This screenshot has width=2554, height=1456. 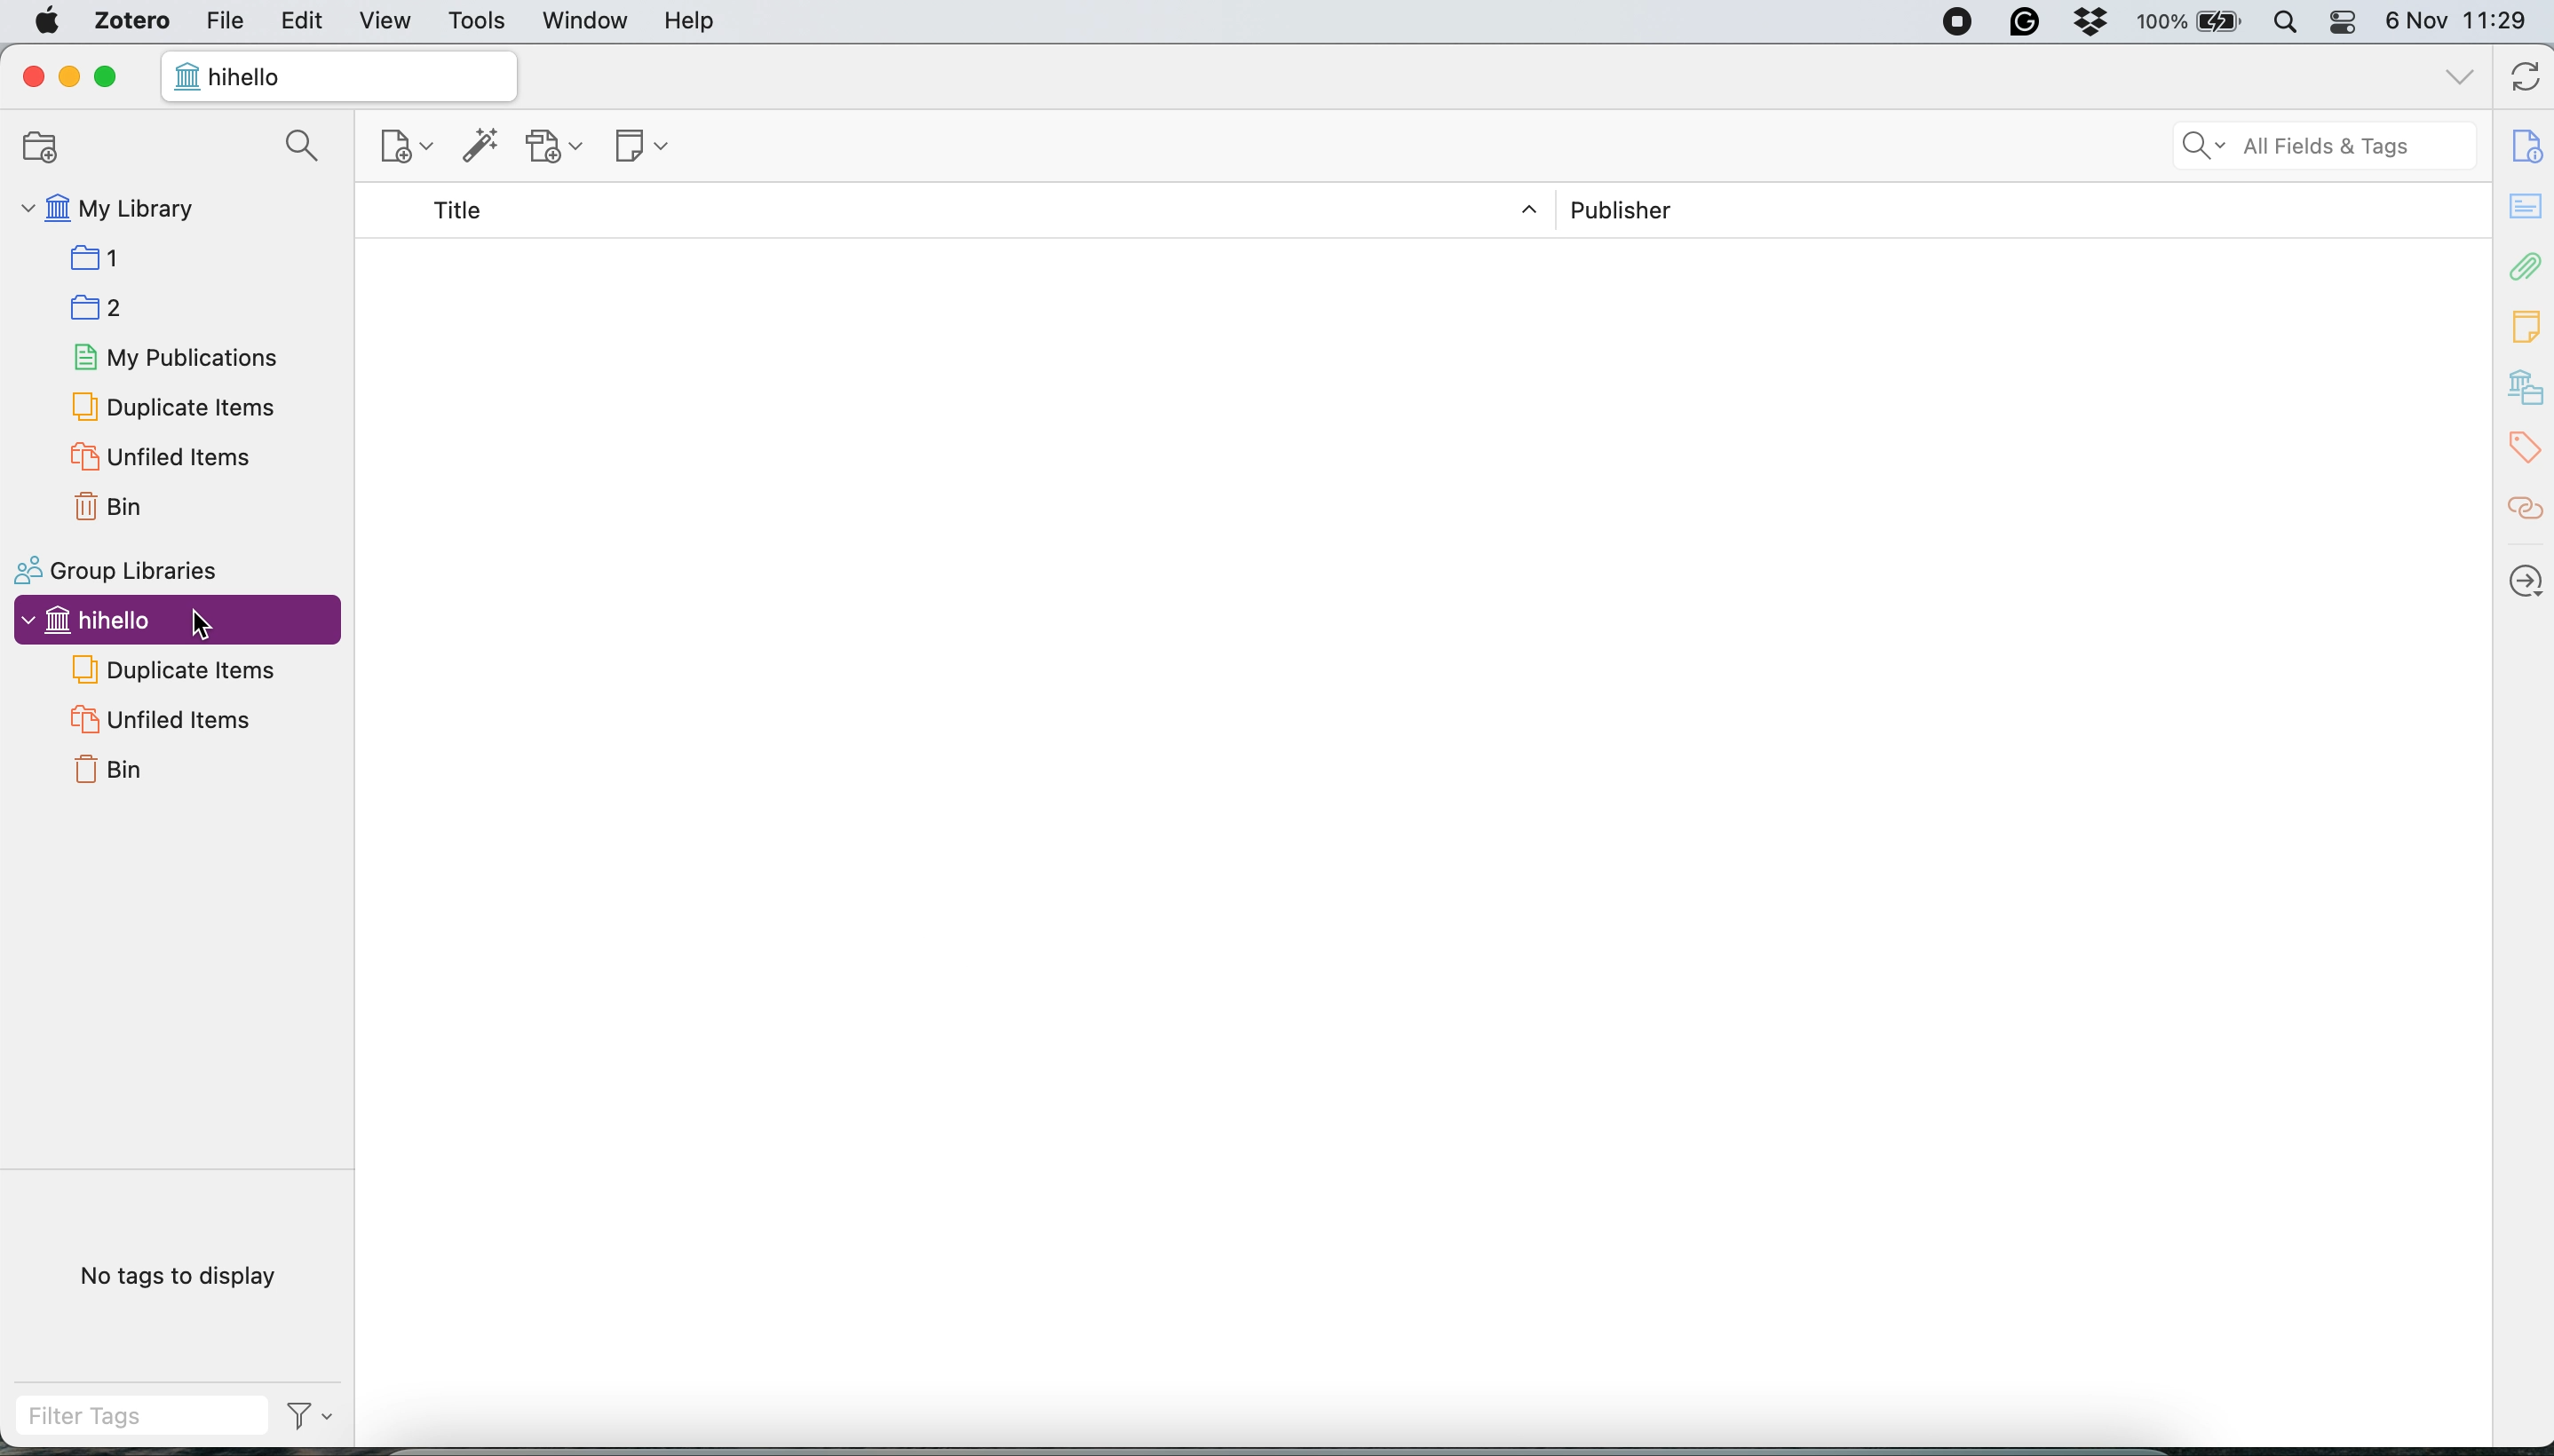 What do you see at coordinates (2422, 22) in the screenshot?
I see `6 Nov` at bounding box center [2422, 22].